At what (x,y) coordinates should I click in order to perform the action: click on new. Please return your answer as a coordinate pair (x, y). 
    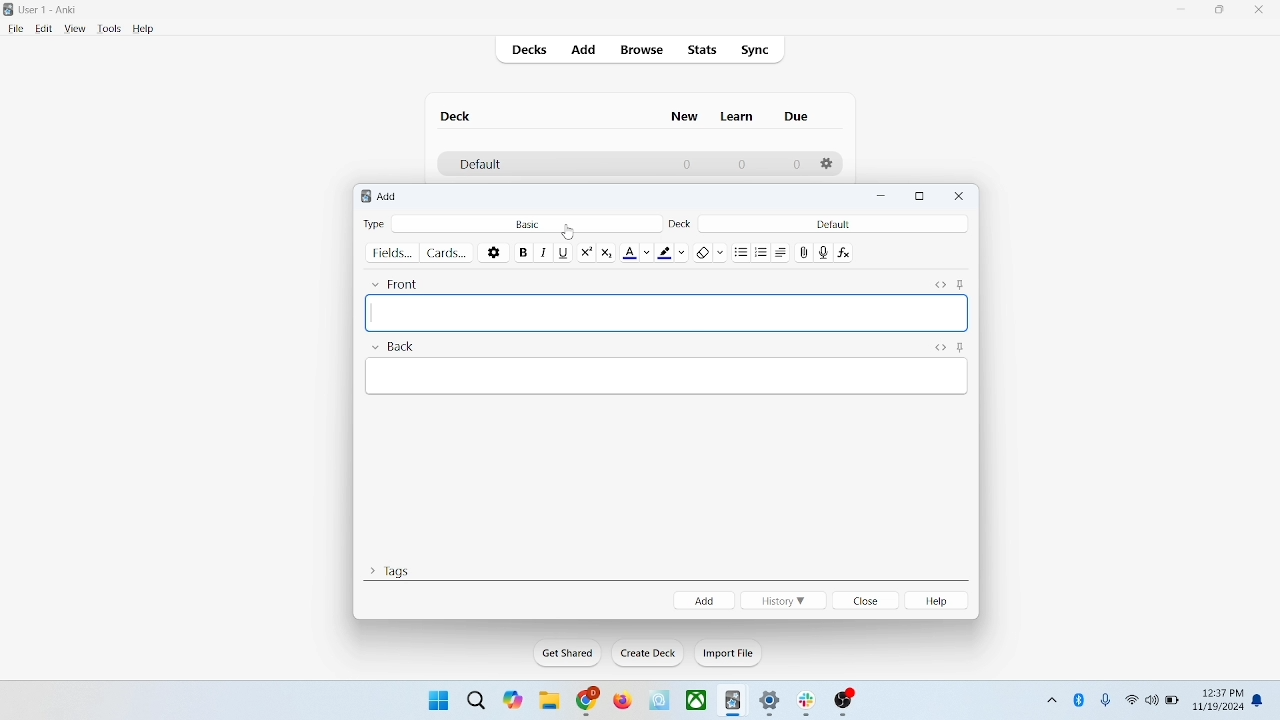
    Looking at the image, I should click on (685, 116).